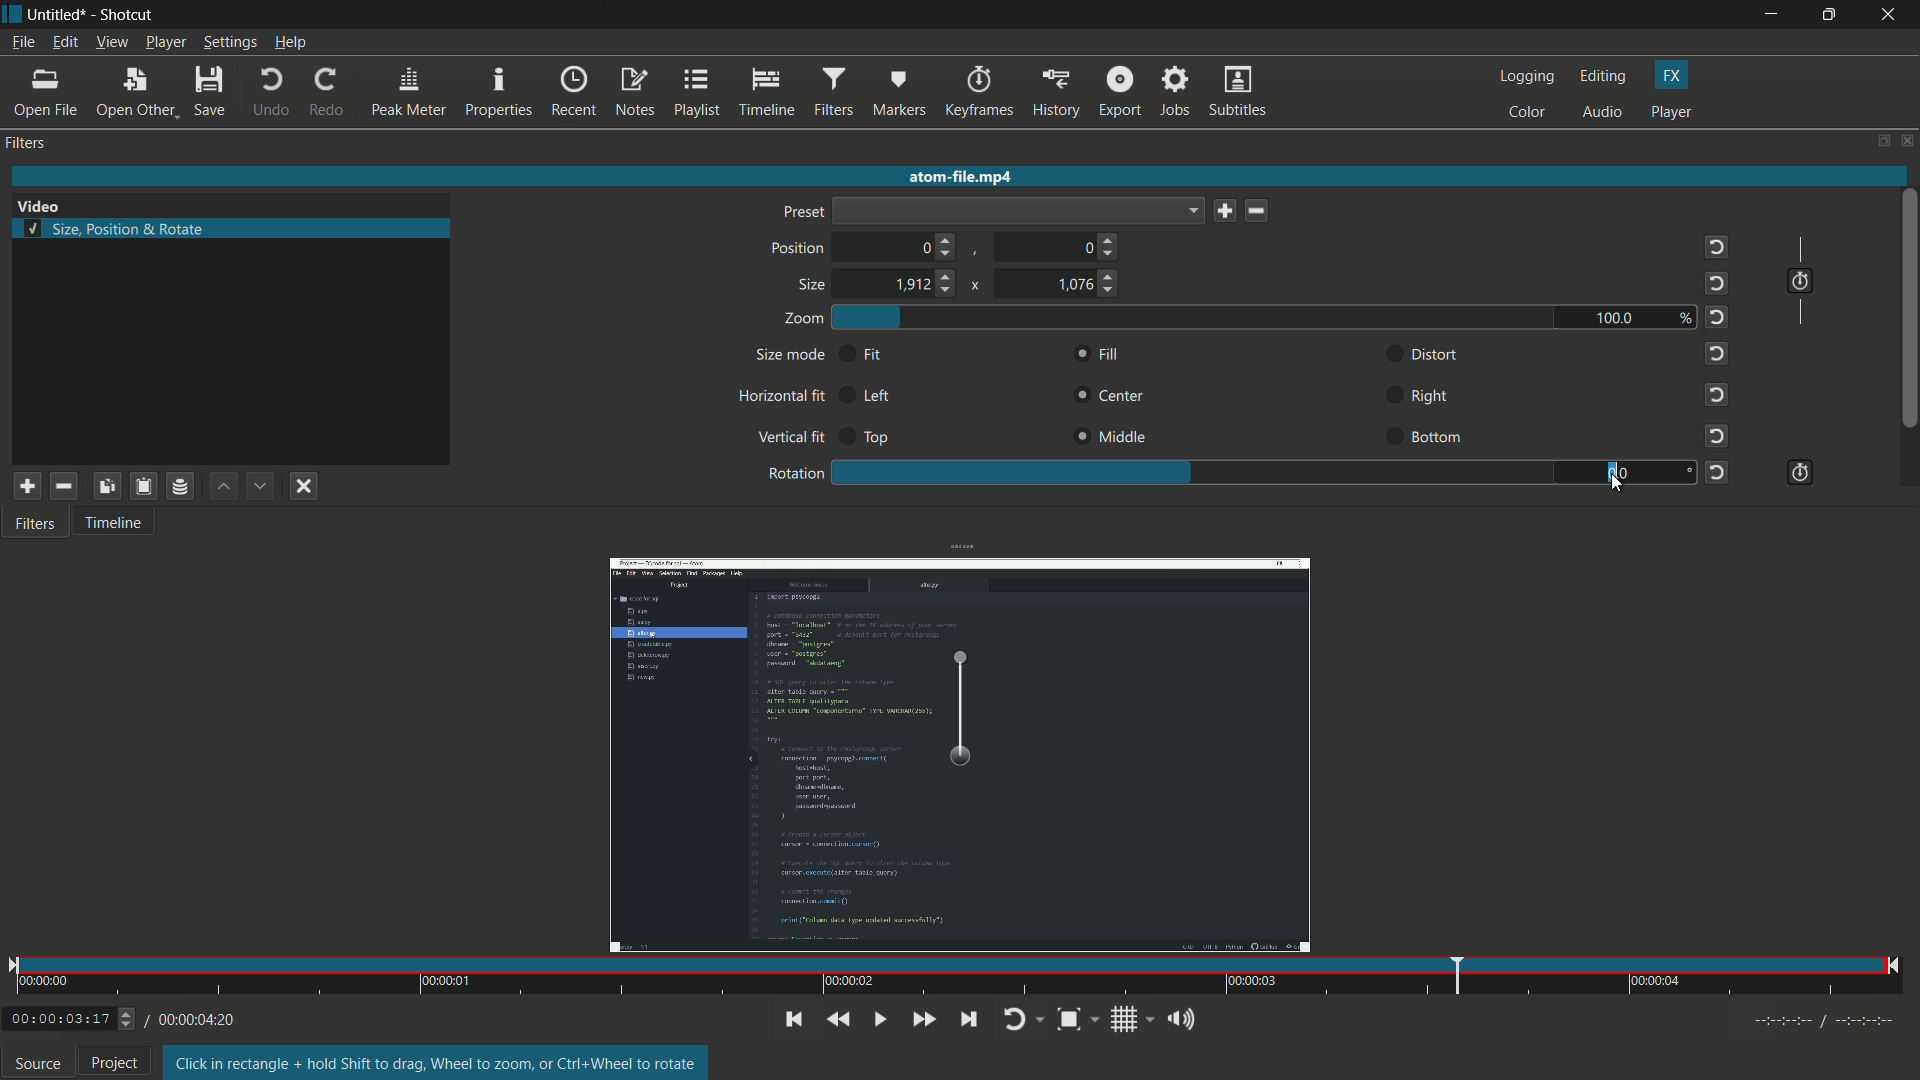  What do you see at coordinates (878, 397) in the screenshot?
I see `left` at bounding box center [878, 397].